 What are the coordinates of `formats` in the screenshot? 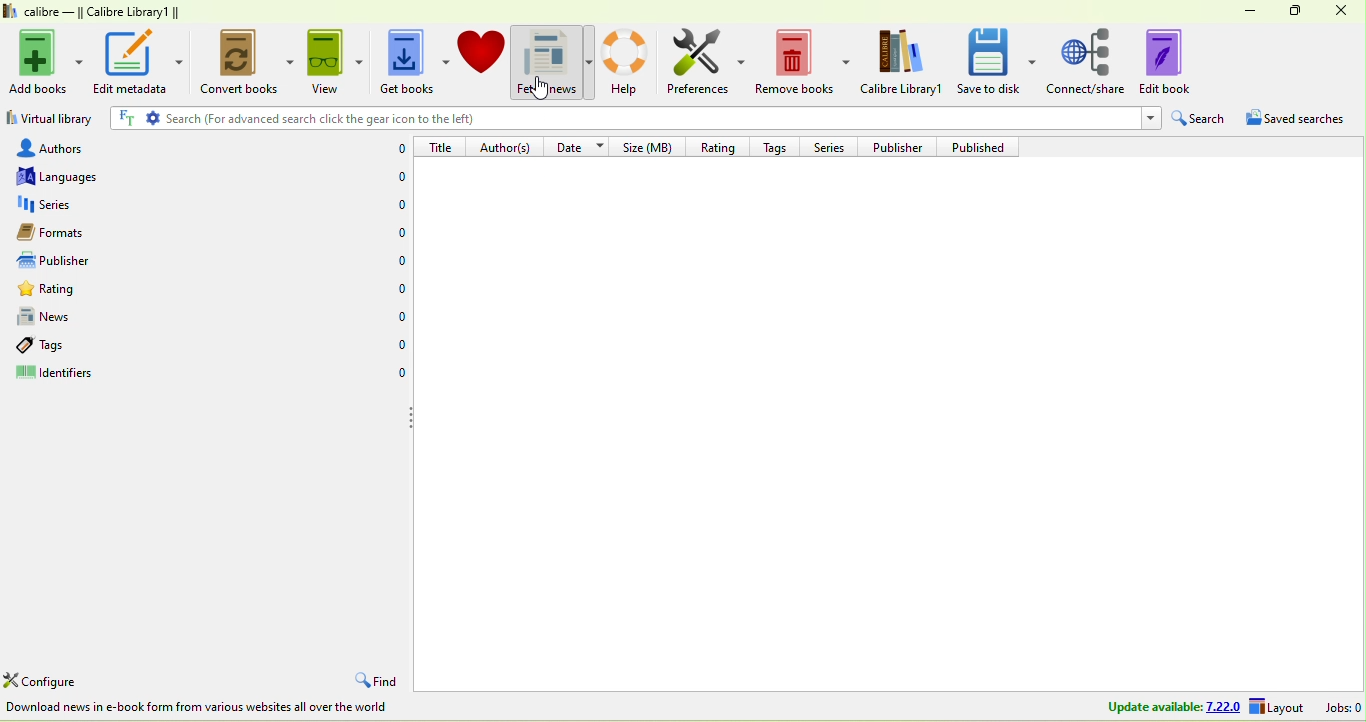 It's located at (152, 233).